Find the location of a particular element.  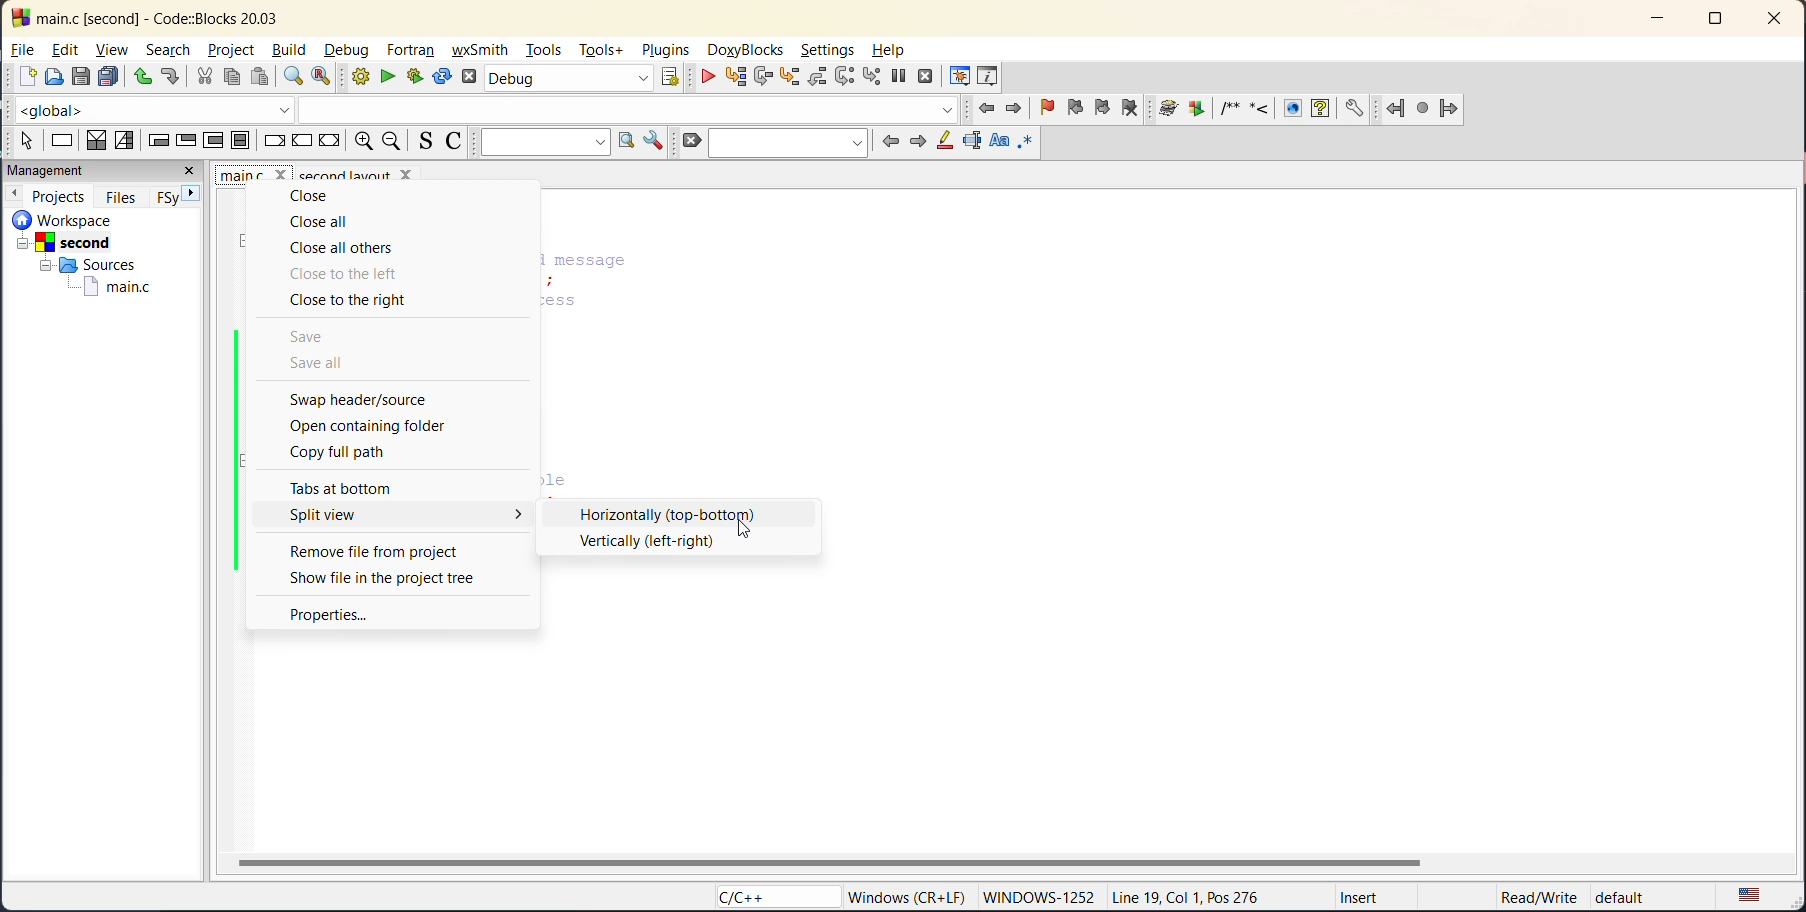

settings is located at coordinates (828, 51).